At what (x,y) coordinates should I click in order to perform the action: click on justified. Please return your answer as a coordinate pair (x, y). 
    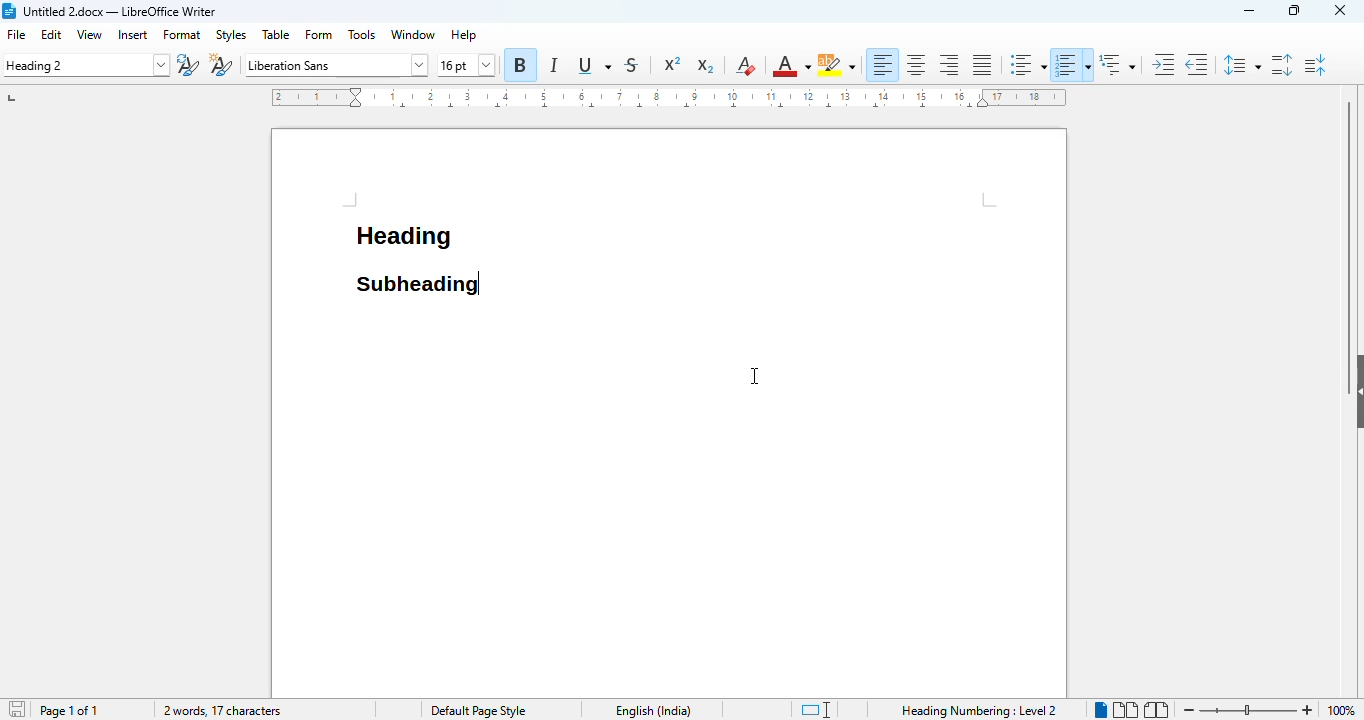
    Looking at the image, I should click on (982, 64).